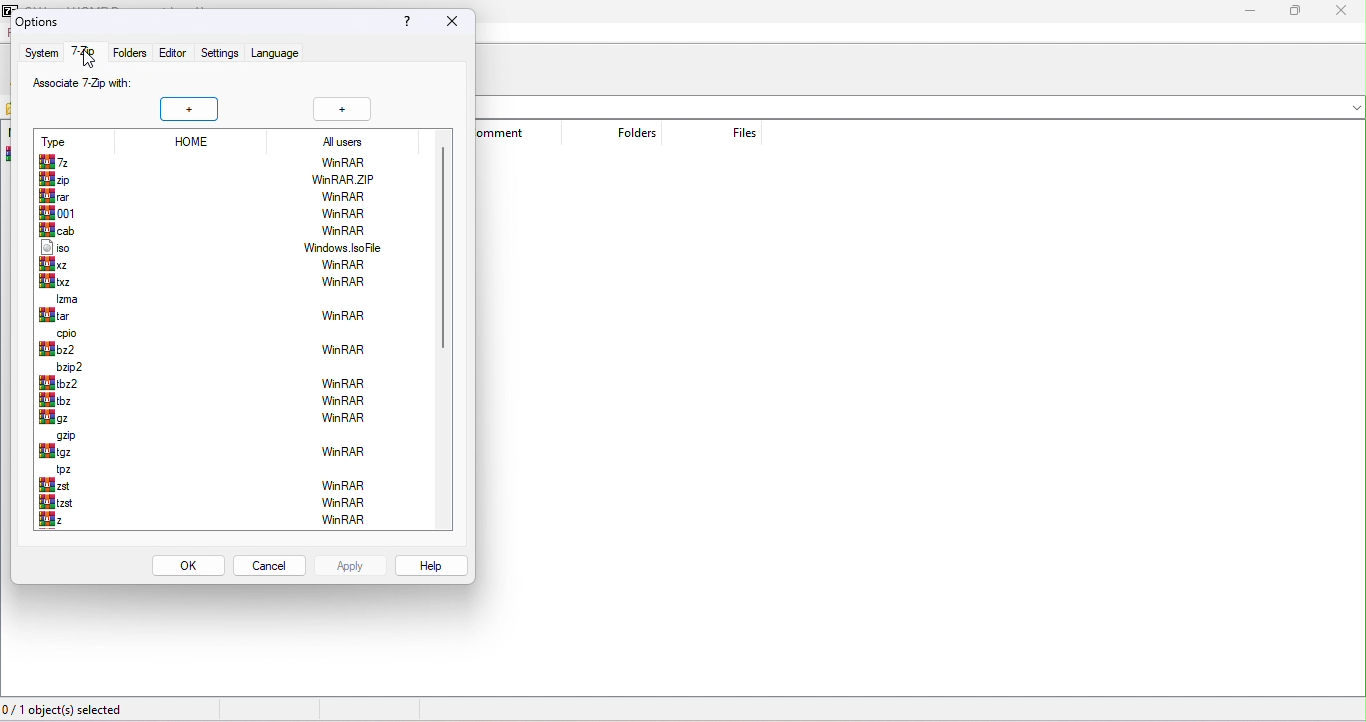 Image resolution: width=1366 pixels, height=722 pixels. I want to click on cab, so click(65, 230).